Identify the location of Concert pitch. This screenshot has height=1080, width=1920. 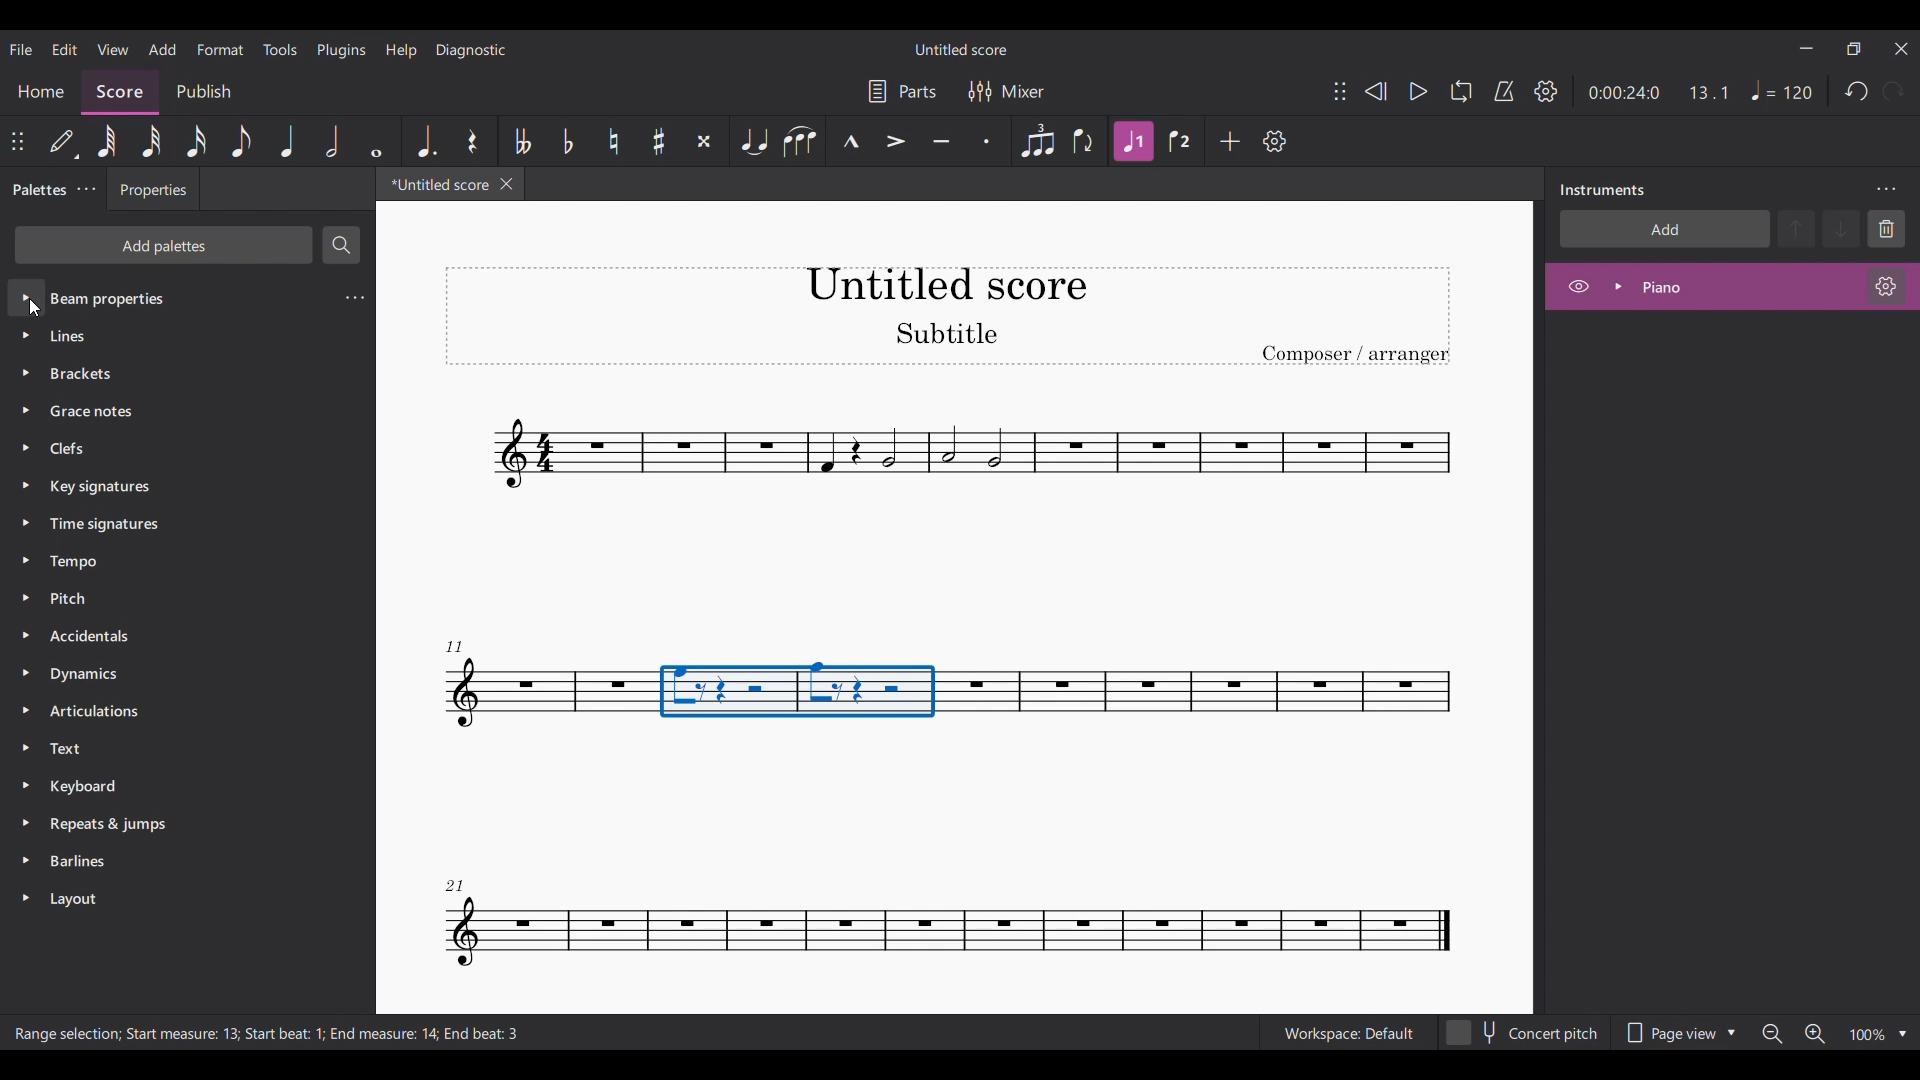
(1523, 1029).